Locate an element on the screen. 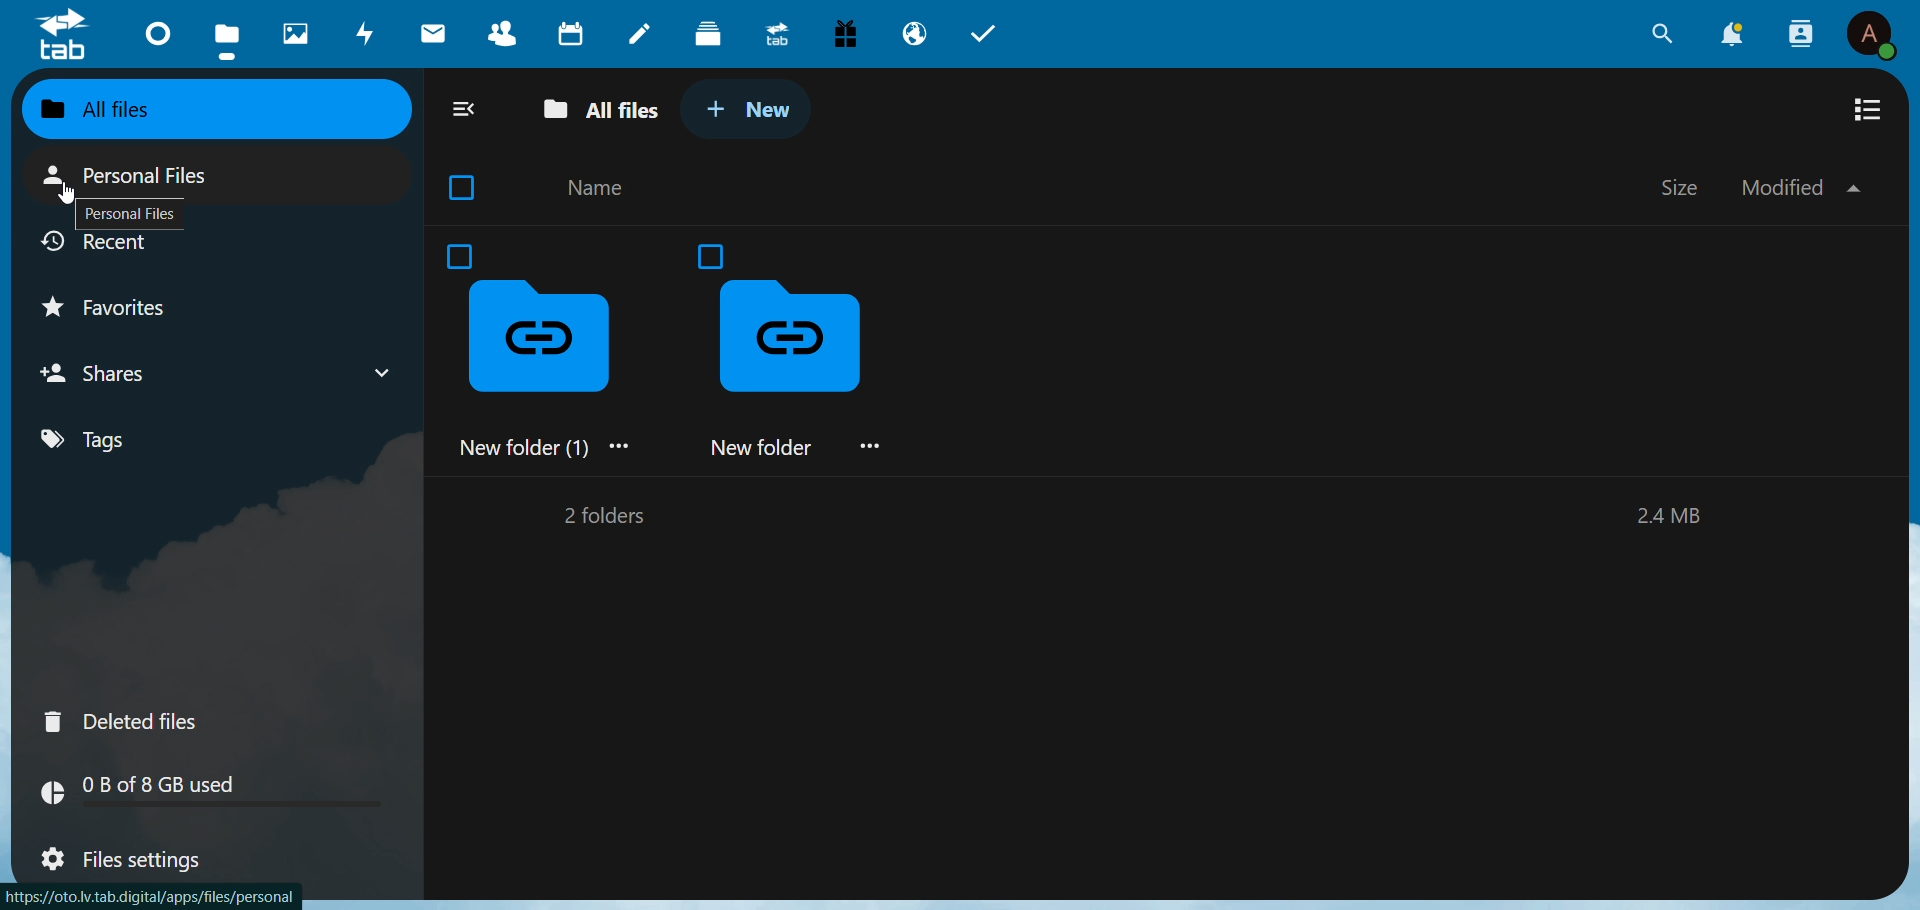  free trial is located at coordinates (847, 32).